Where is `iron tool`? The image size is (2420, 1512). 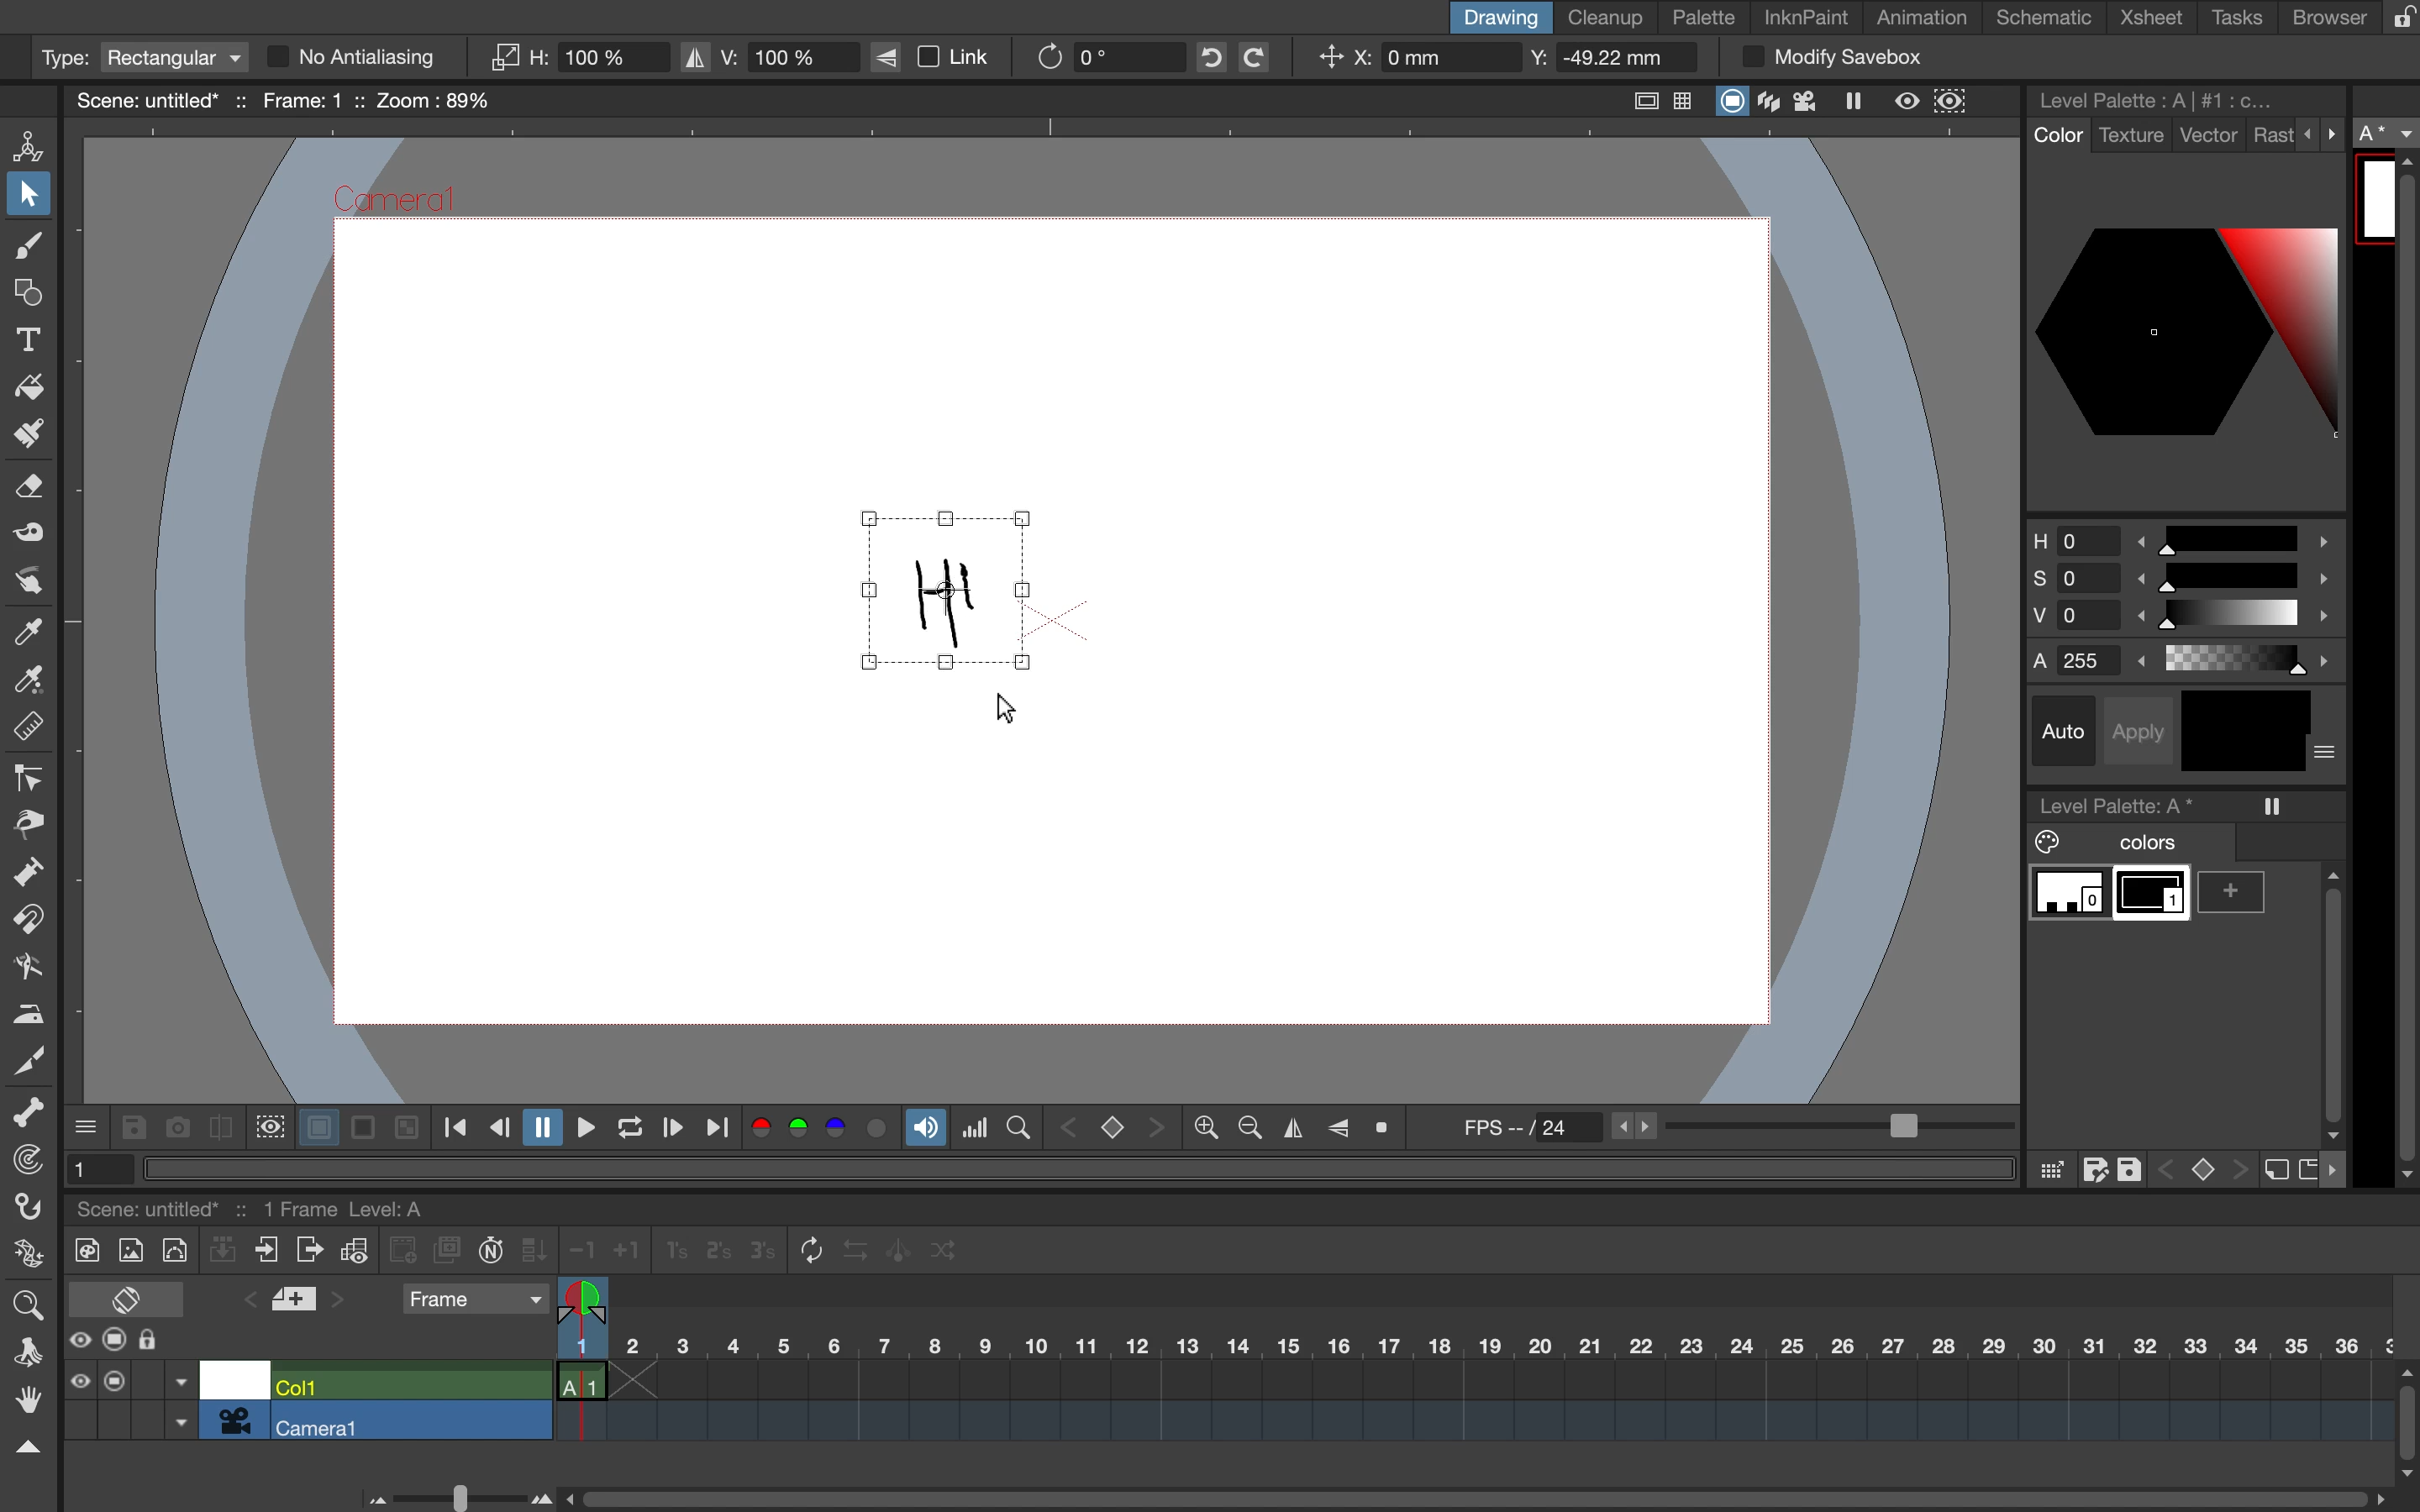 iron tool is located at coordinates (29, 1011).